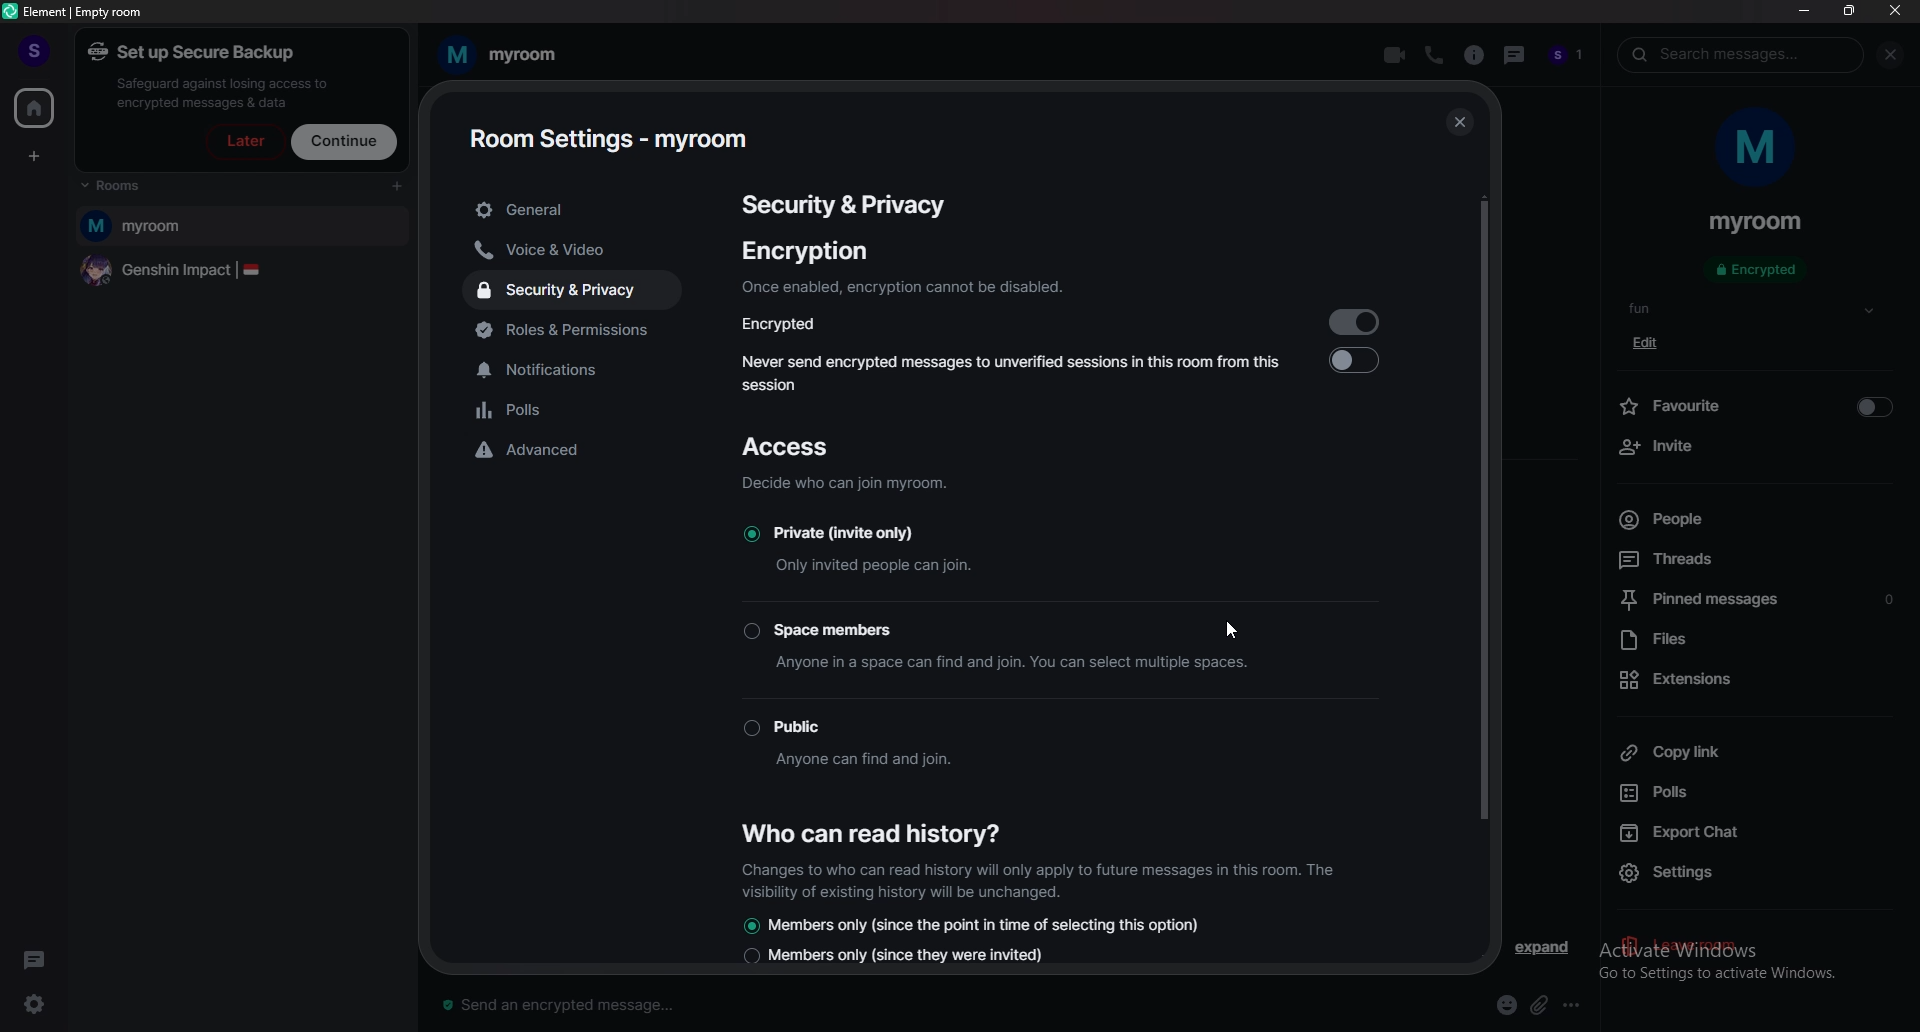 This screenshot has width=1920, height=1032. What do you see at coordinates (570, 453) in the screenshot?
I see `advanced` at bounding box center [570, 453].